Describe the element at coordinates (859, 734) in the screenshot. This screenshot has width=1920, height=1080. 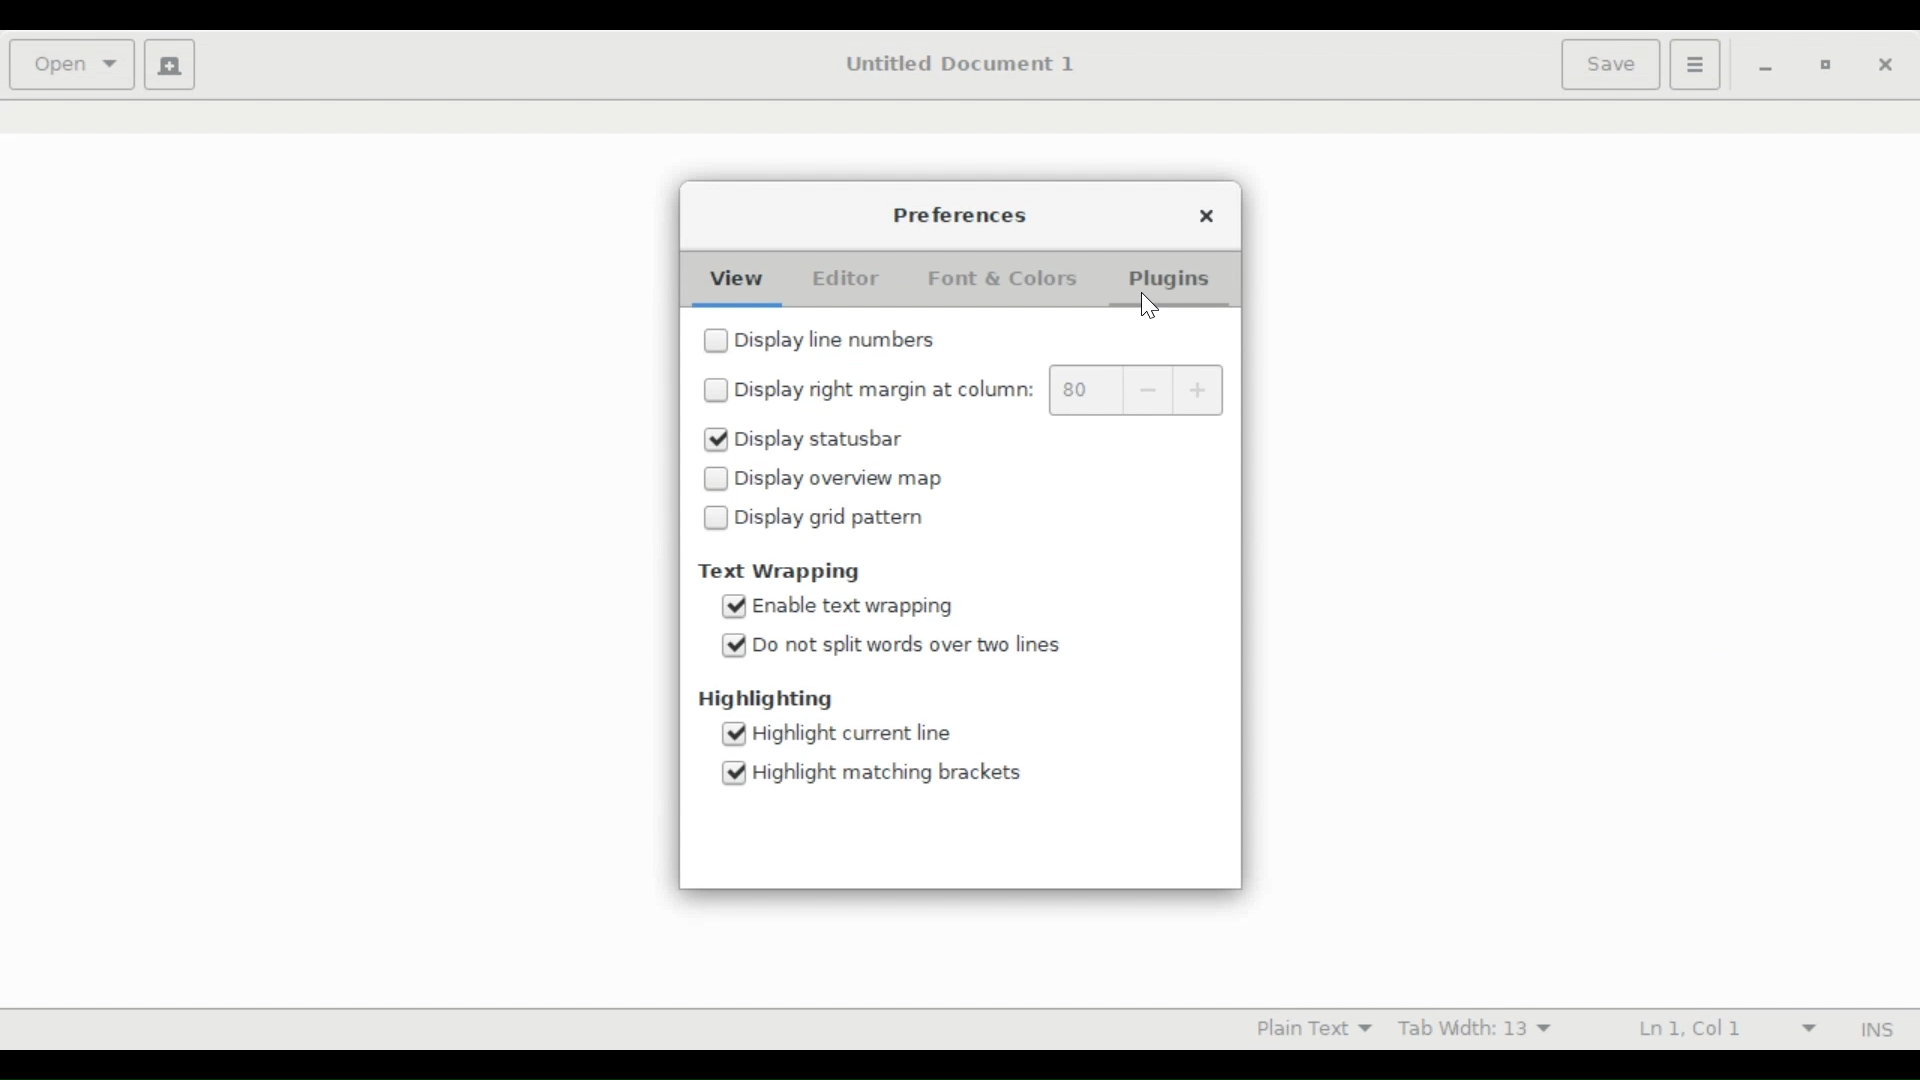
I see `(un)check Highlight current line` at that location.